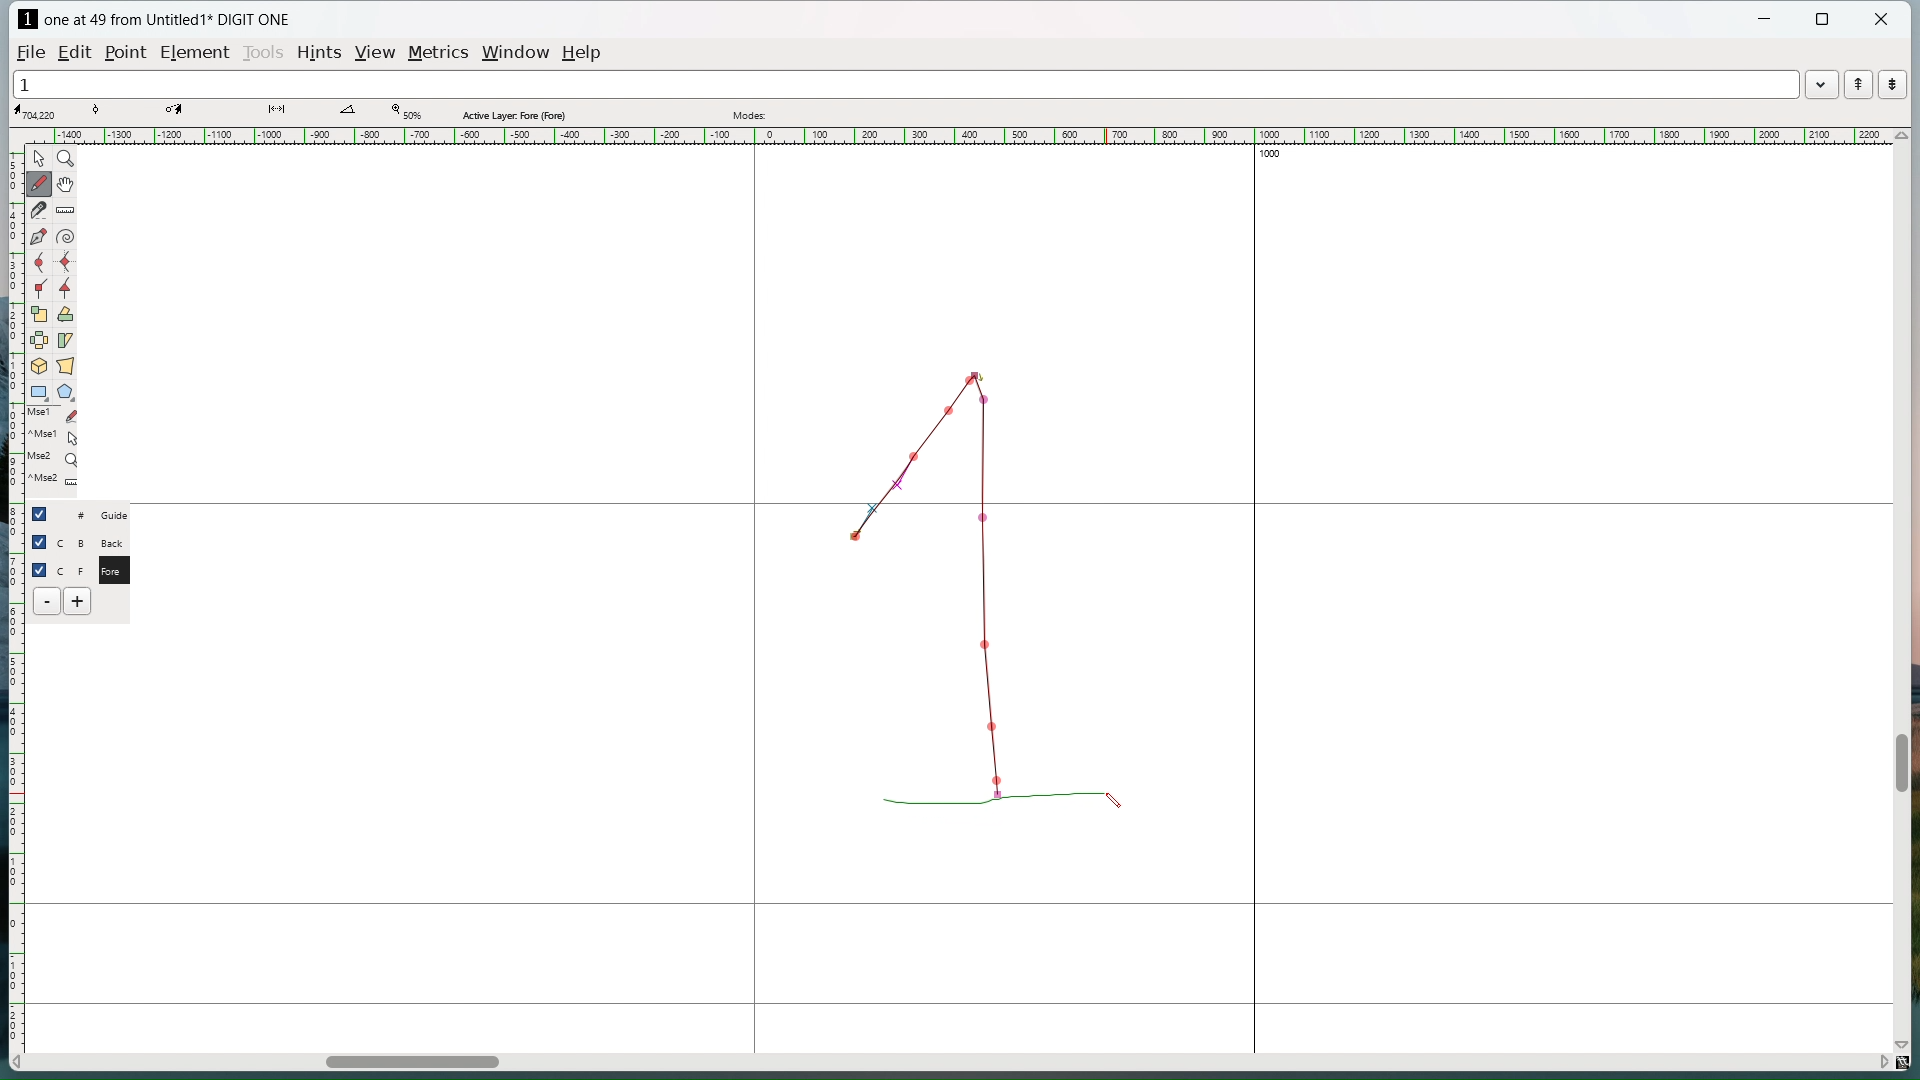 The image size is (1920, 1080). Describe the element at coordinates (515, 113) in the screenshot. I see `Active layer fore` at that location.